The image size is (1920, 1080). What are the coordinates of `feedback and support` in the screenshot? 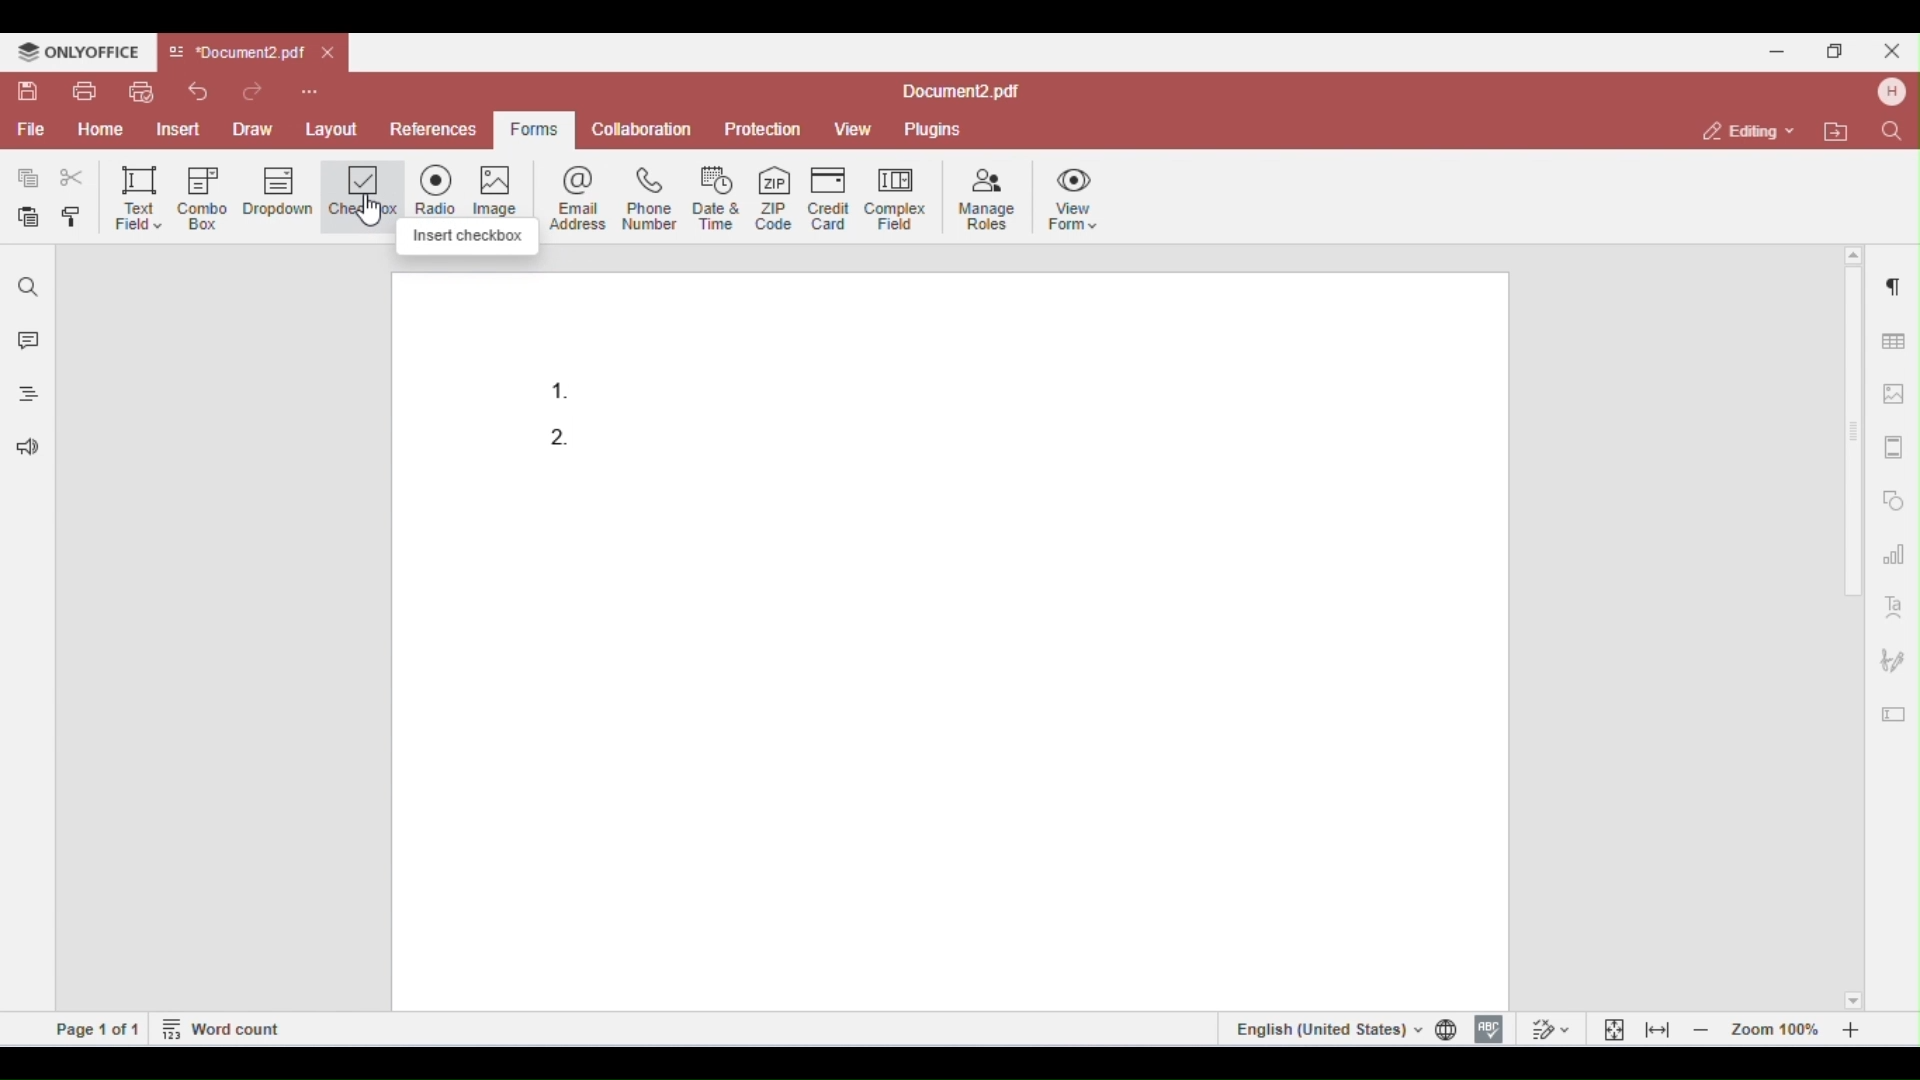 It's located at (23, 450).